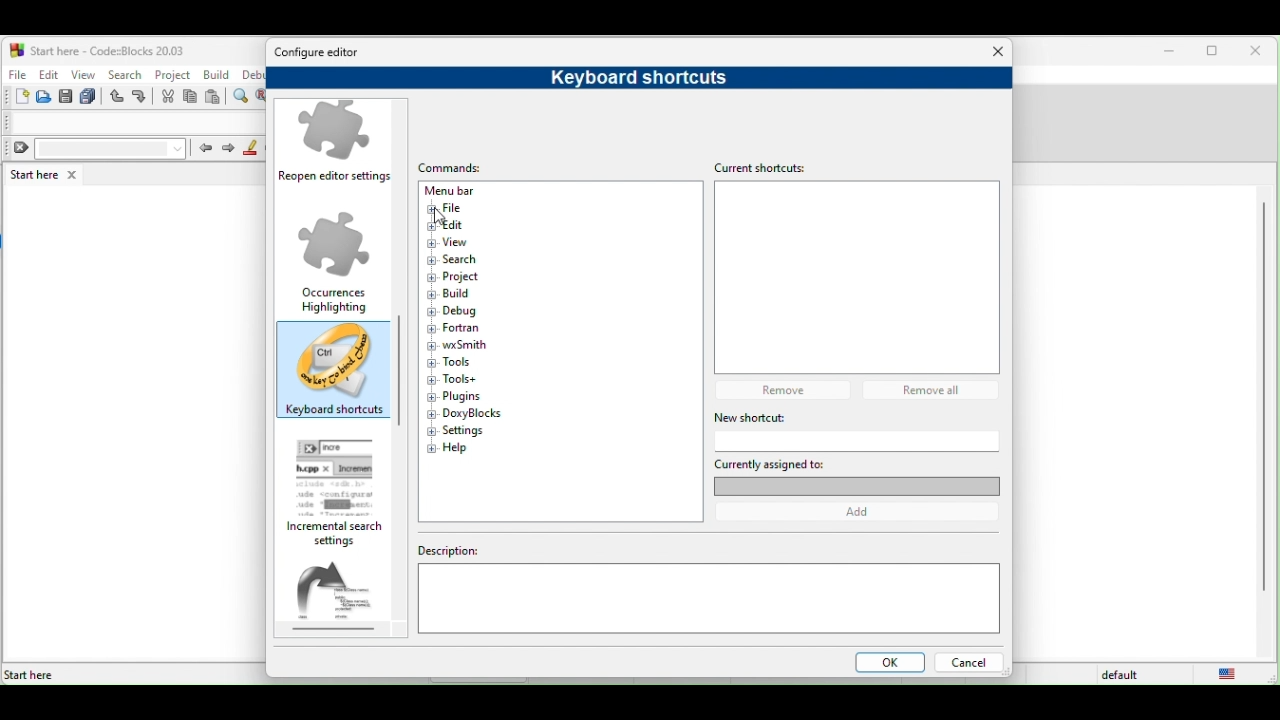  What do you see at coordinates (1262, 398) in the screenshot?
I see `vertical scroll bar` at bounding box center [1262, 398].